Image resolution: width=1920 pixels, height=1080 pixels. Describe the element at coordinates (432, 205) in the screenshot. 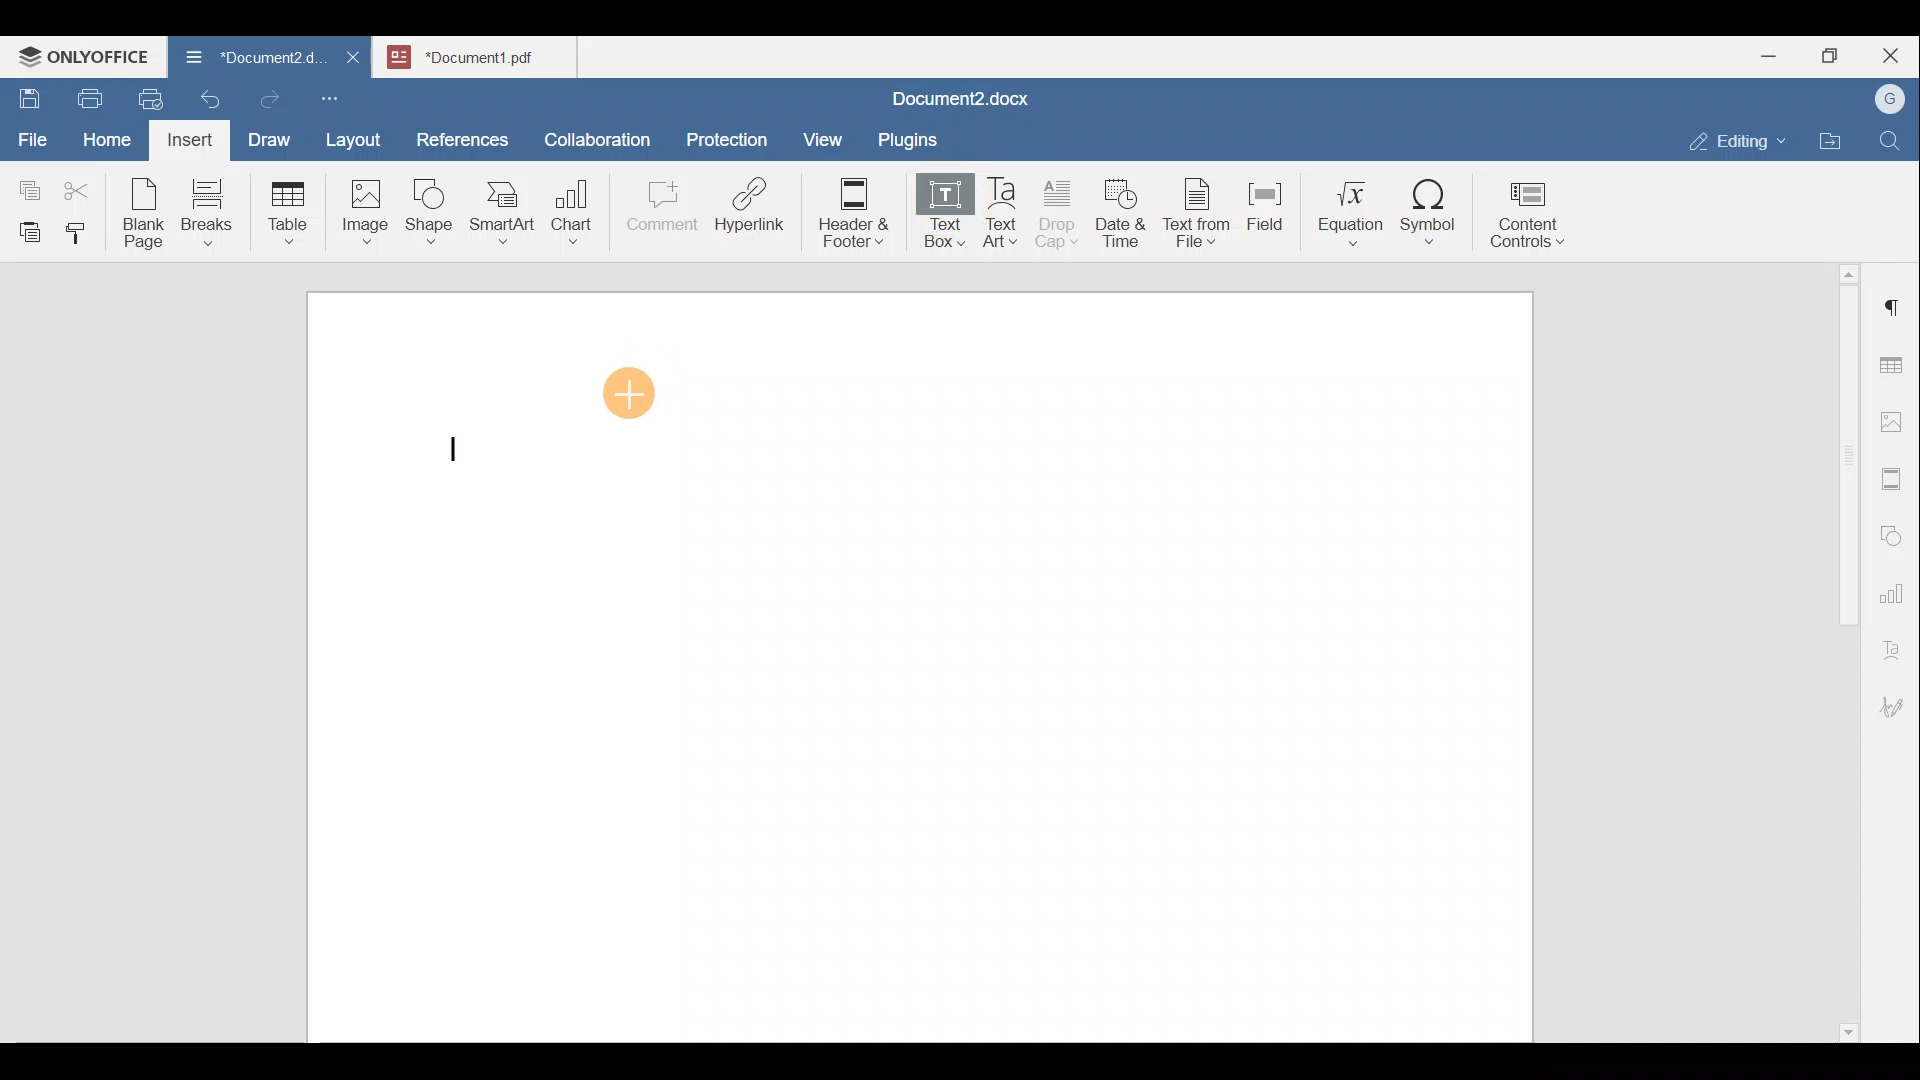

I see `Shape` at that location.